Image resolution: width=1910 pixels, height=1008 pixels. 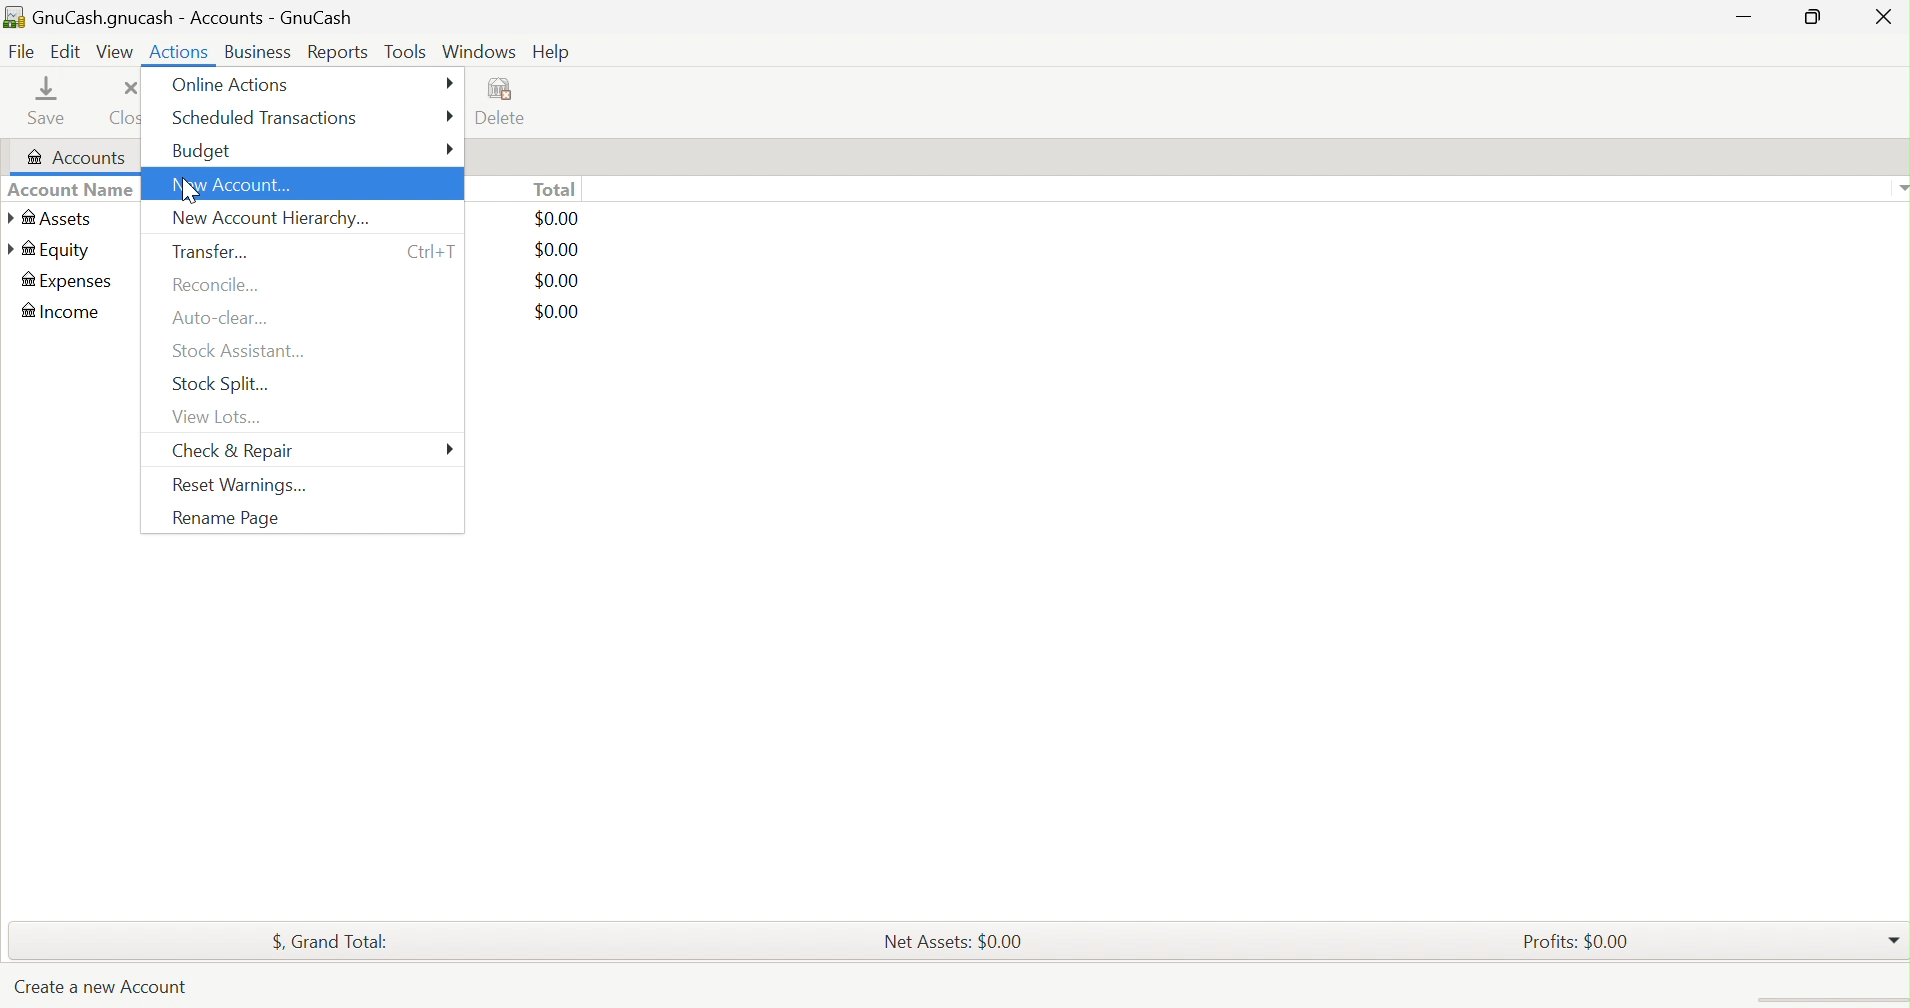 I want to click on More, so click(x=448, y=82).